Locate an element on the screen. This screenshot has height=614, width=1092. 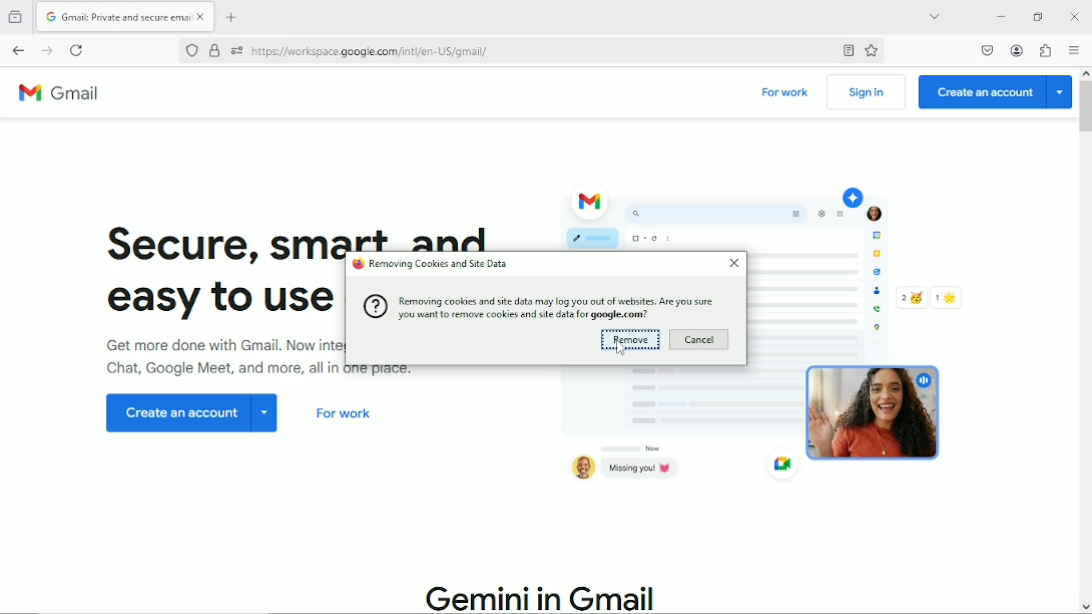
Create an account is located at coordinates (995, 92).